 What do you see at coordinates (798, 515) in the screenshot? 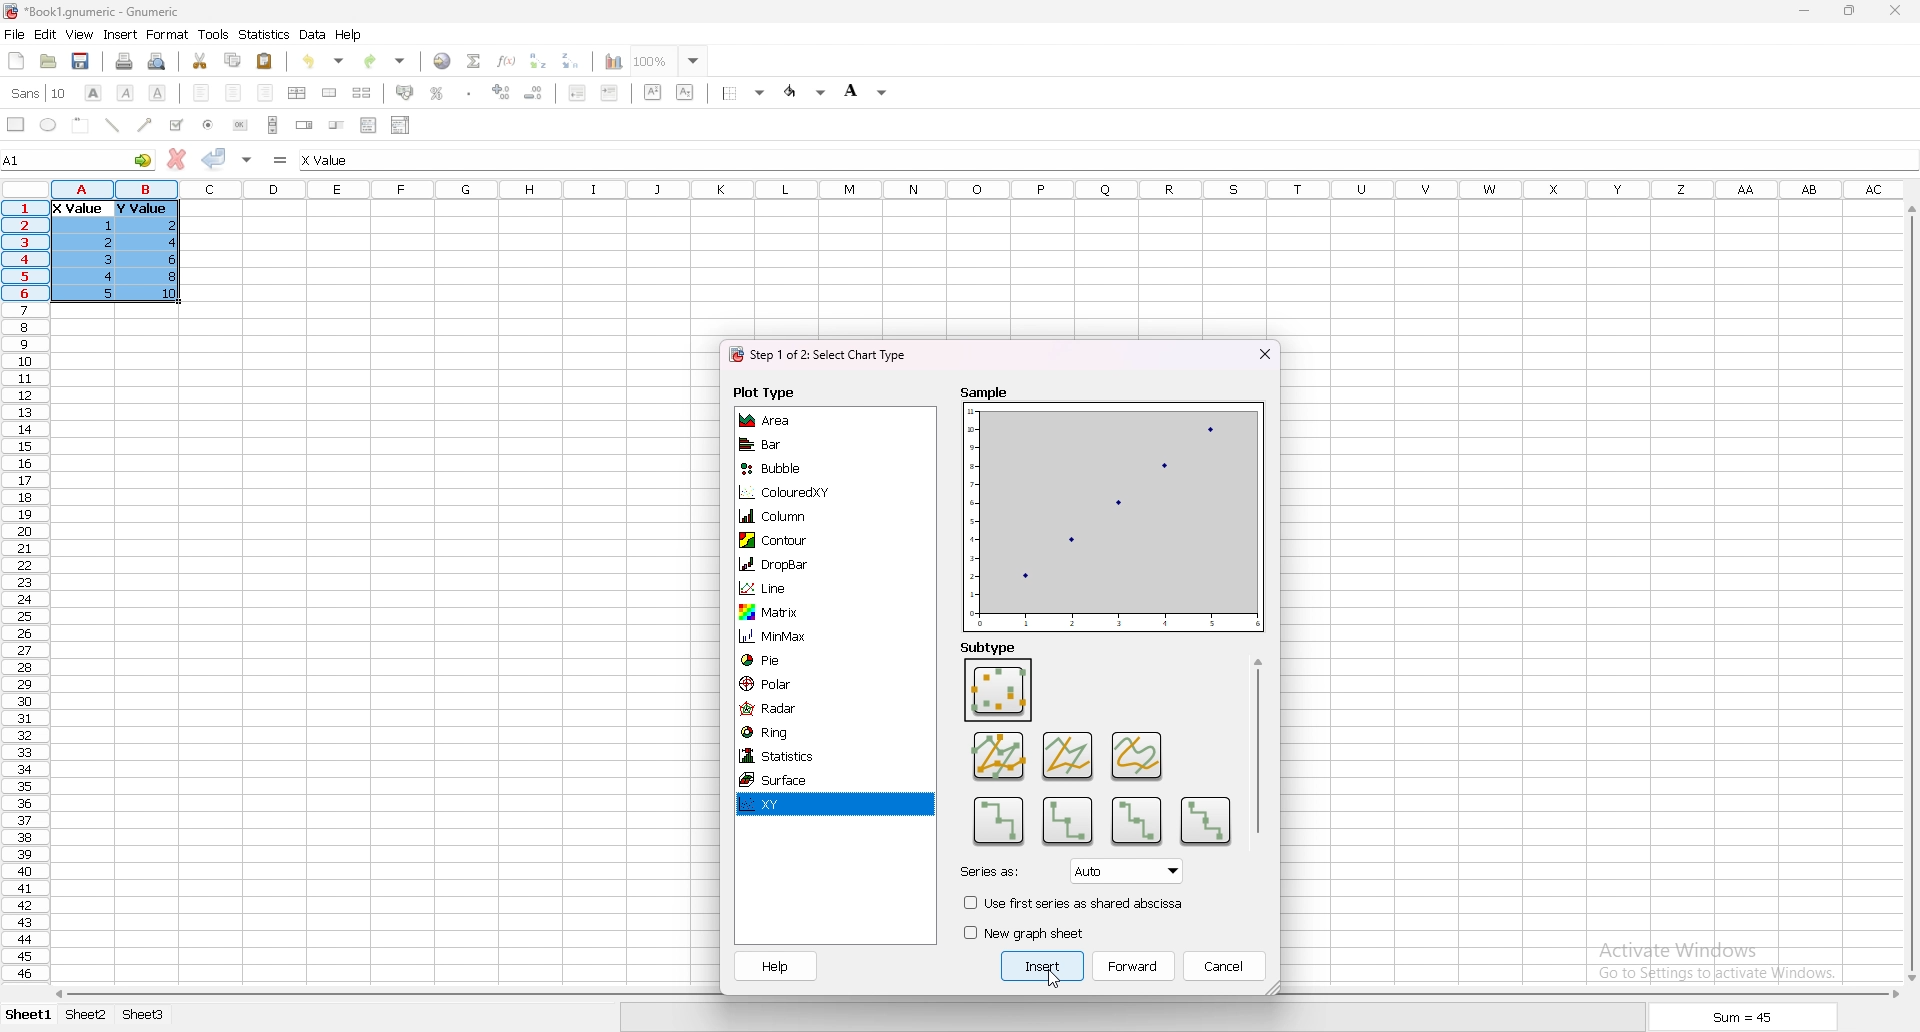
I see `column` at bounding box center [798, 515].